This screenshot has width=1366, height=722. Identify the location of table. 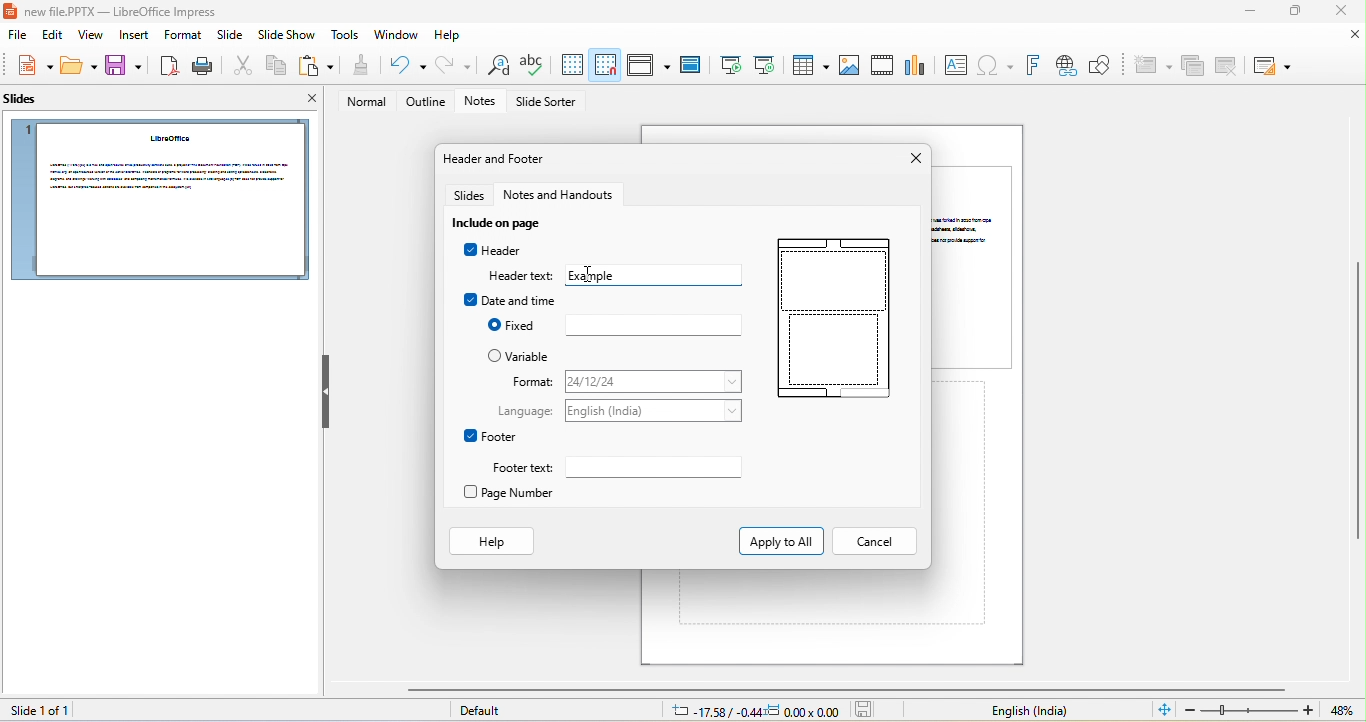
(808, 64).